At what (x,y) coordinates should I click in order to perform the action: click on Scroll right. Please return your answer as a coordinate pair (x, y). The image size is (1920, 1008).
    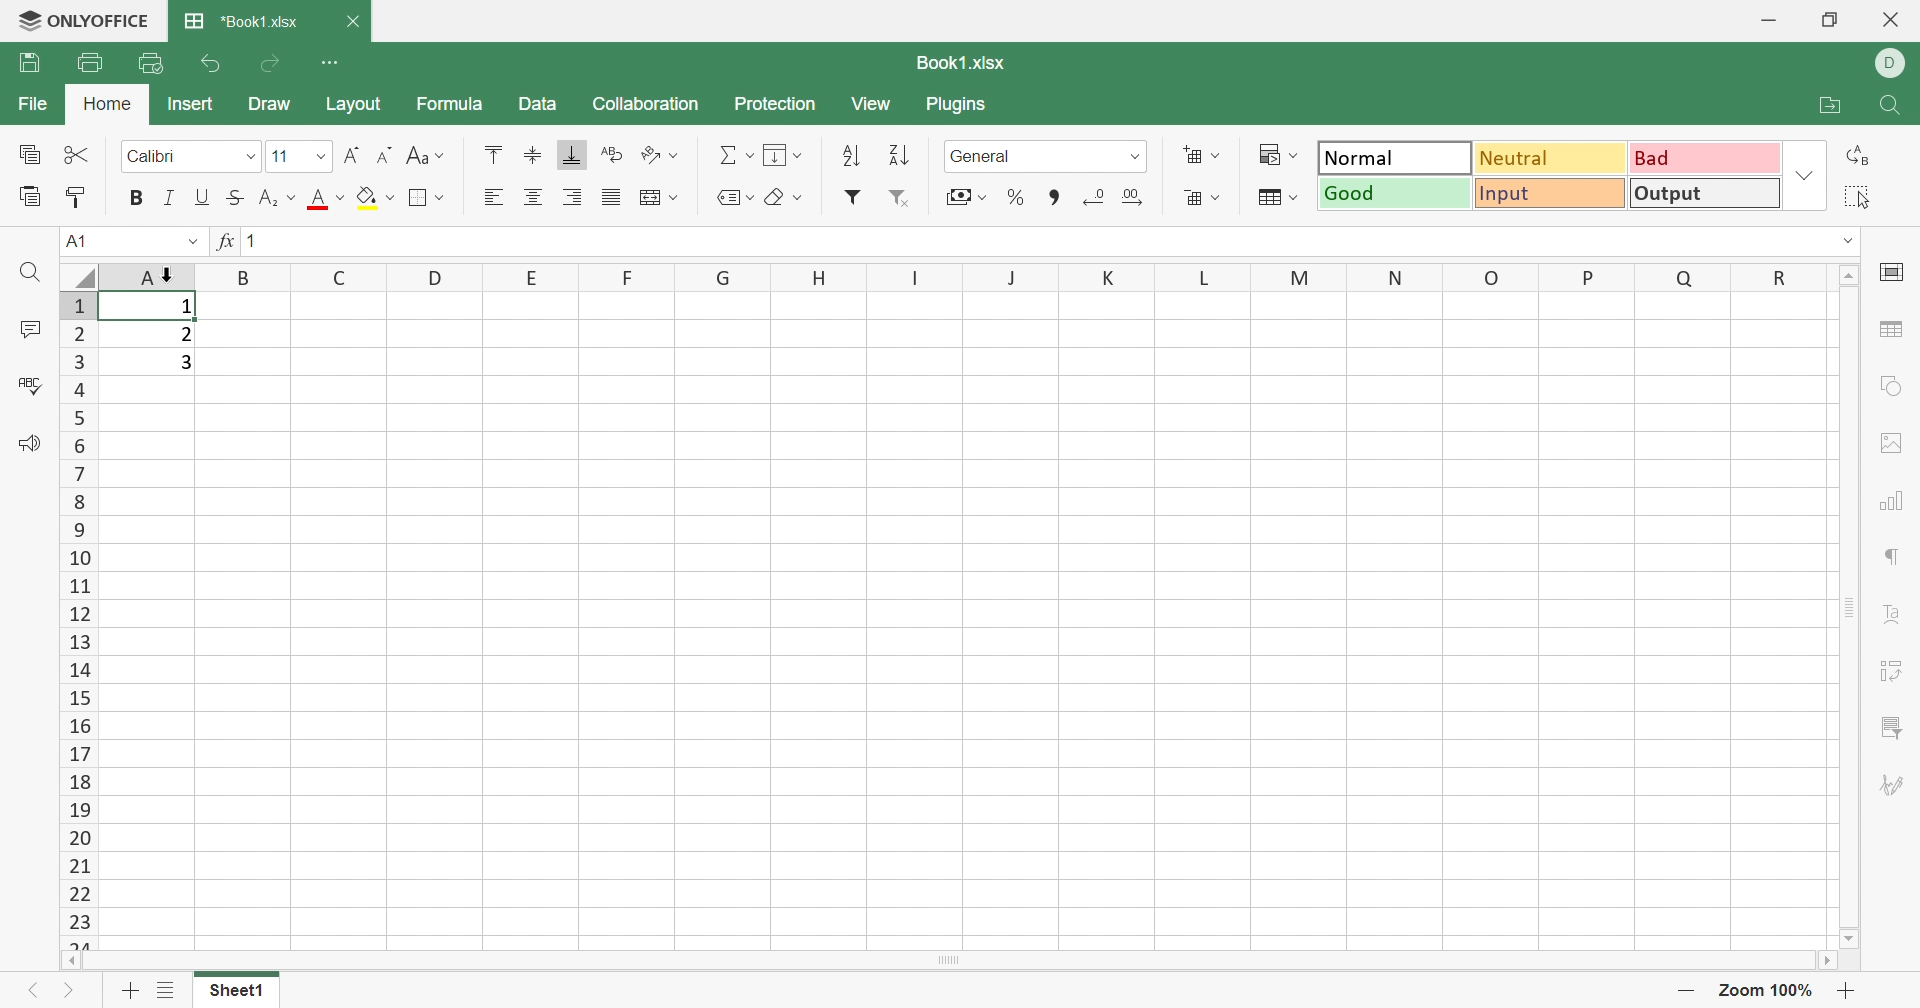
    Looking at the image, I should click on (1830, 963).